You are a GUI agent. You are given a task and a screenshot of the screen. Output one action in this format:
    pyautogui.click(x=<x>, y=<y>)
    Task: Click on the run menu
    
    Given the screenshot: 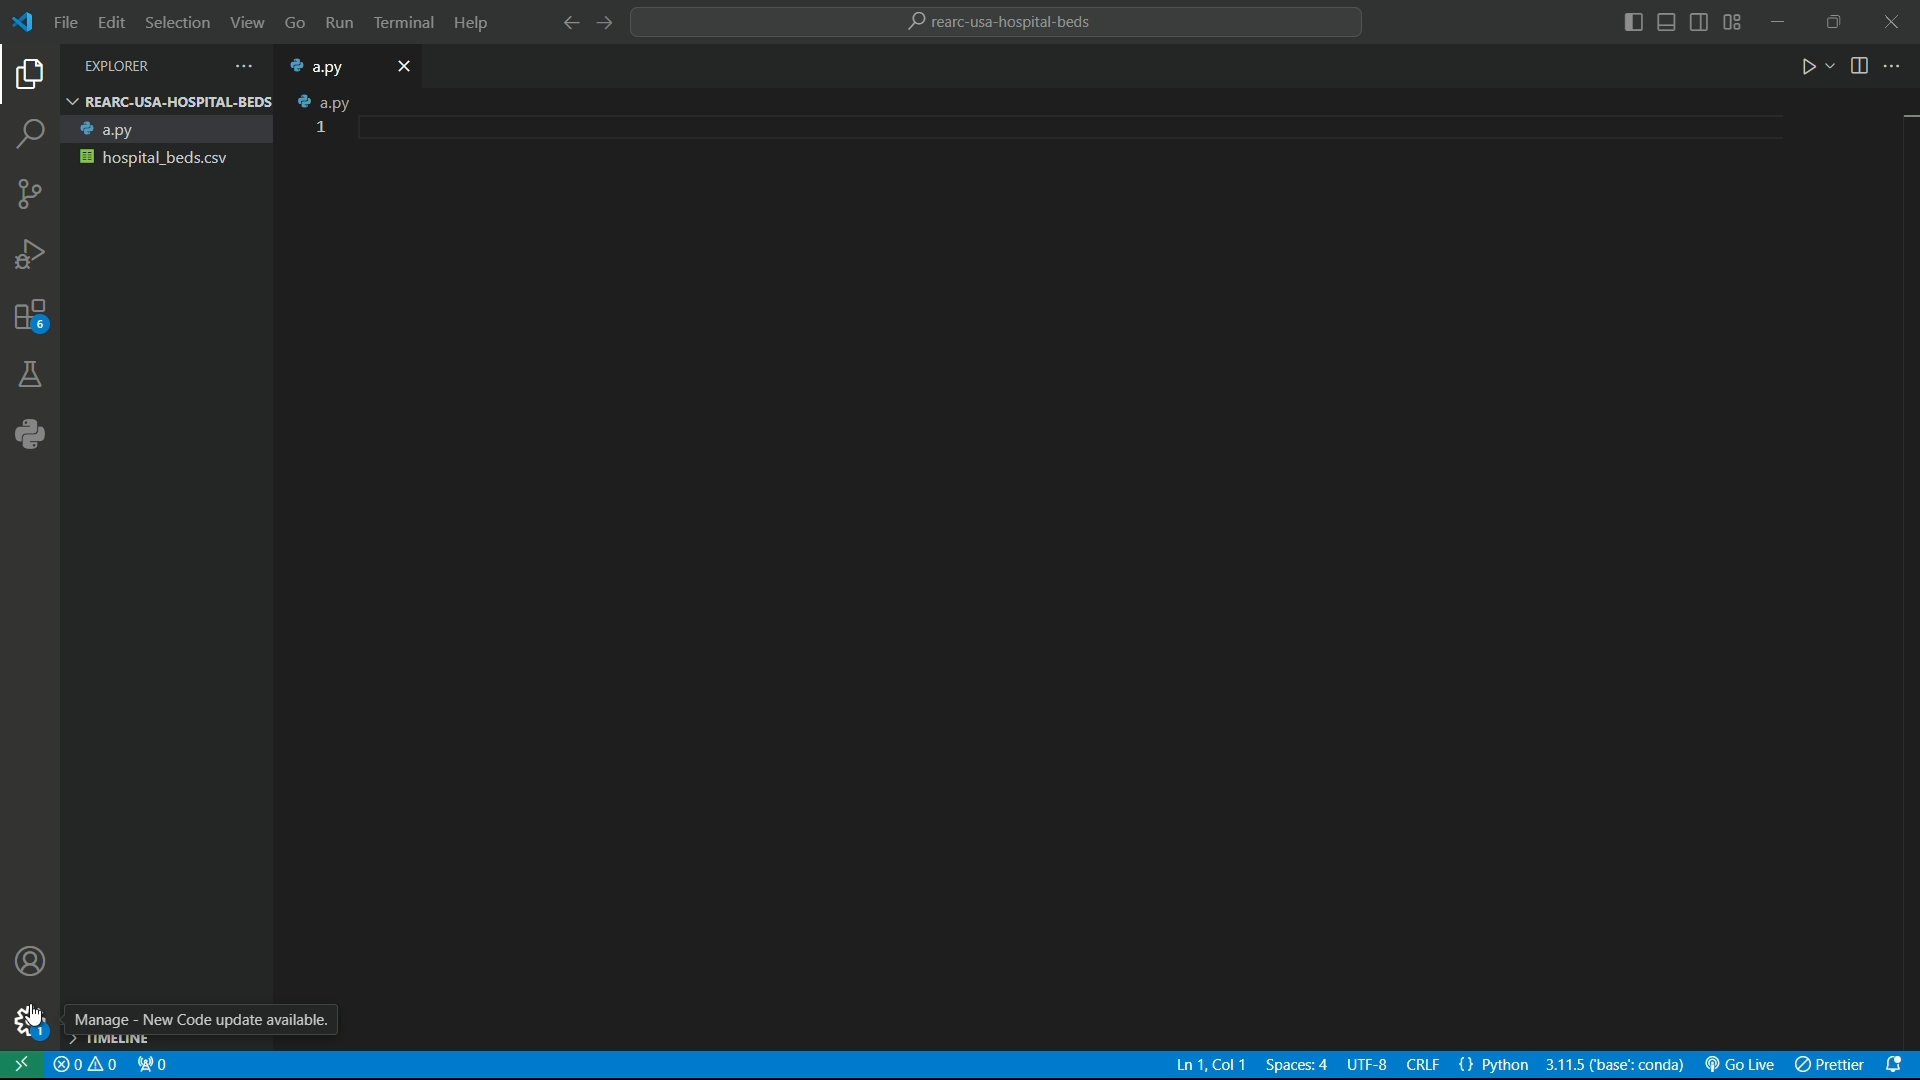 What is the action you would take?
    pyautogui.click(x=337, y=24)
    